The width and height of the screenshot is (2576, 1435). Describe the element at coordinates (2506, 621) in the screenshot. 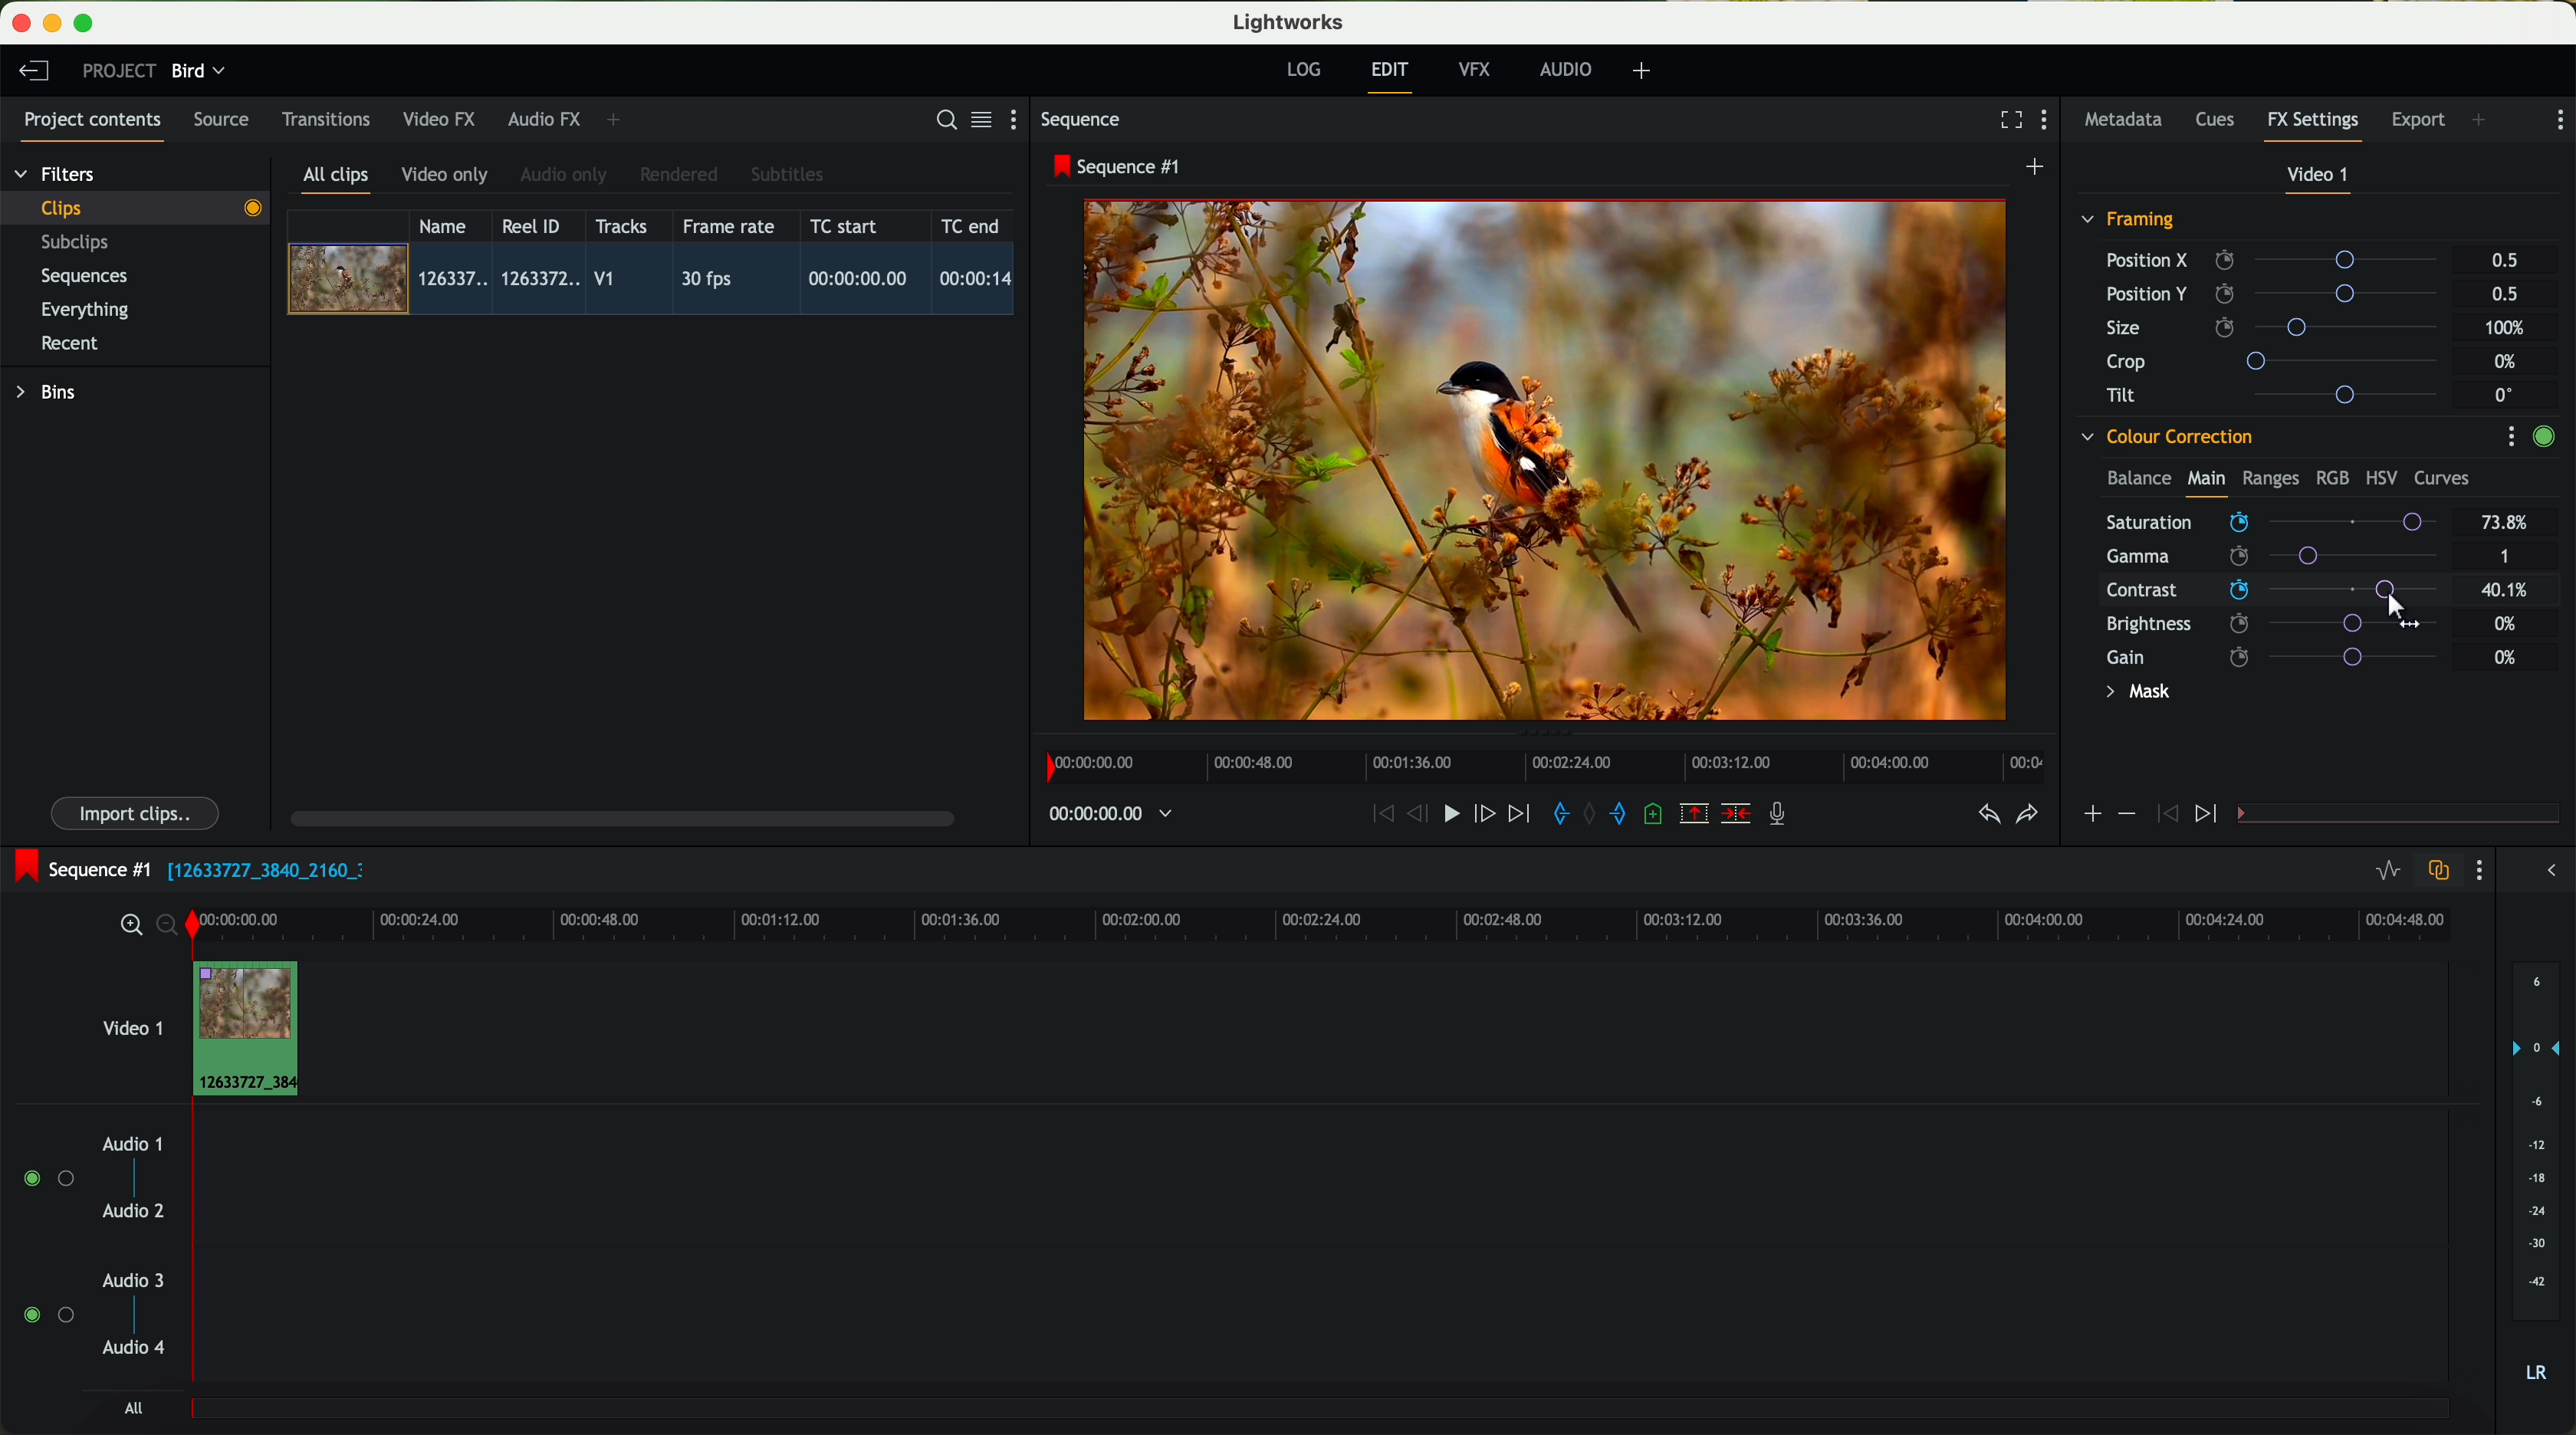

I see `0%` at that location.